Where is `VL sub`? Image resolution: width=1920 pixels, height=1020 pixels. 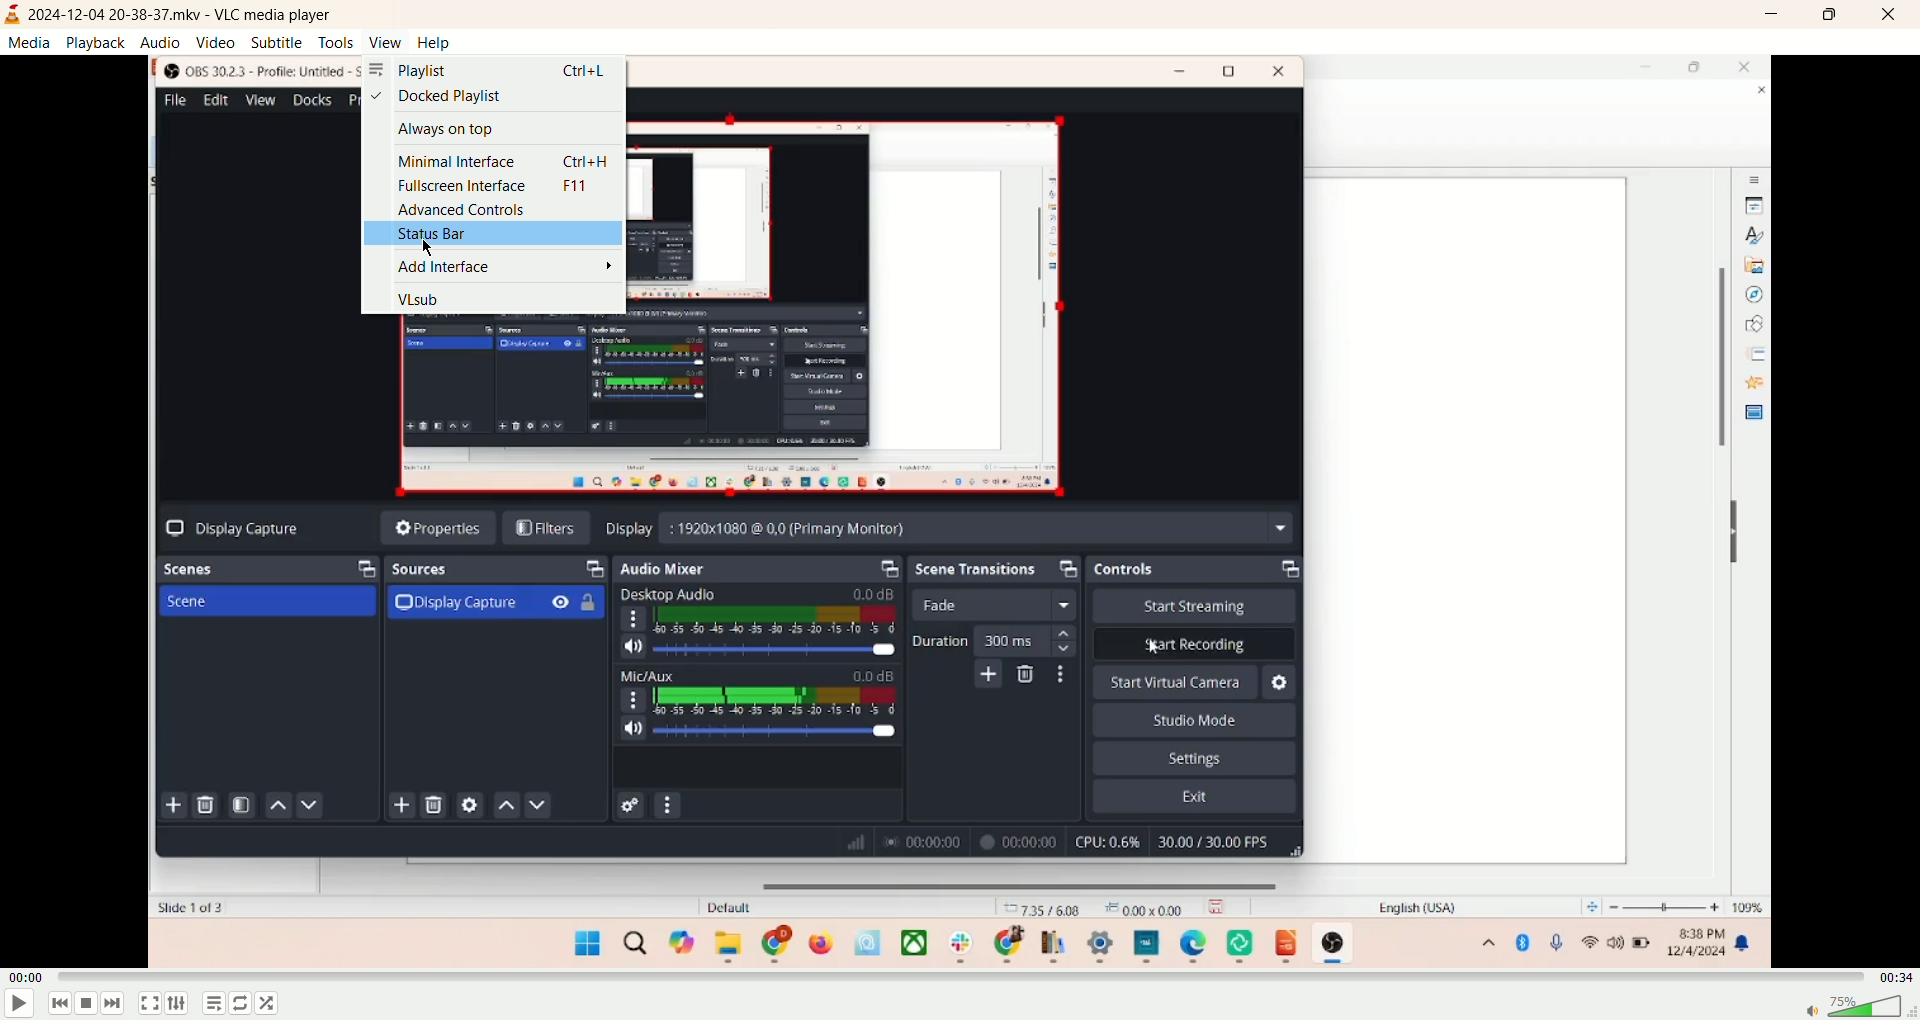
VL sub is located at coordinates (425, 299).